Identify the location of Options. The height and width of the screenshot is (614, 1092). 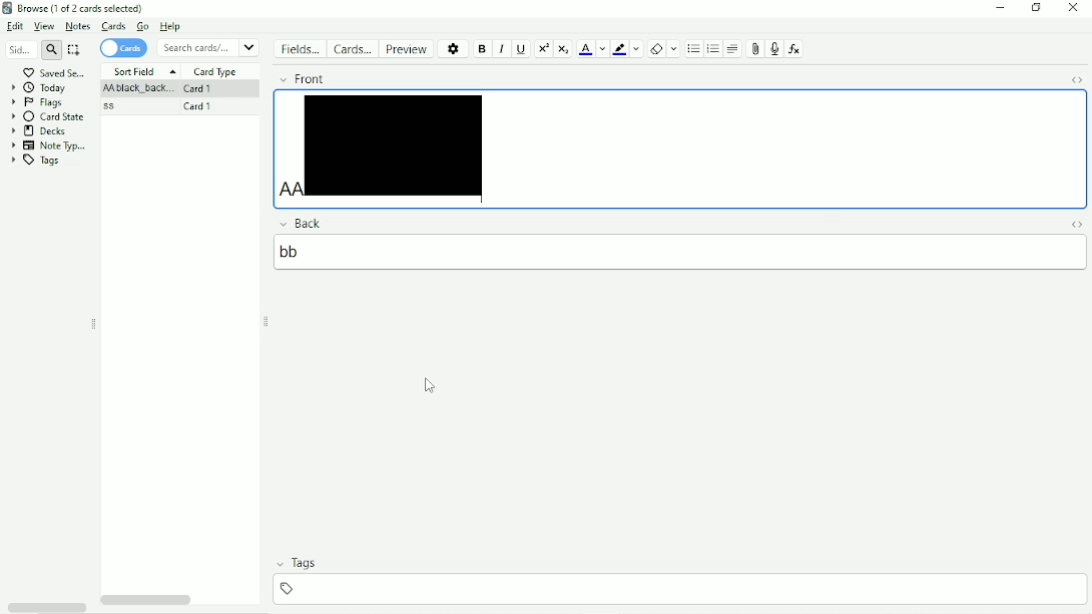
(455, 50).